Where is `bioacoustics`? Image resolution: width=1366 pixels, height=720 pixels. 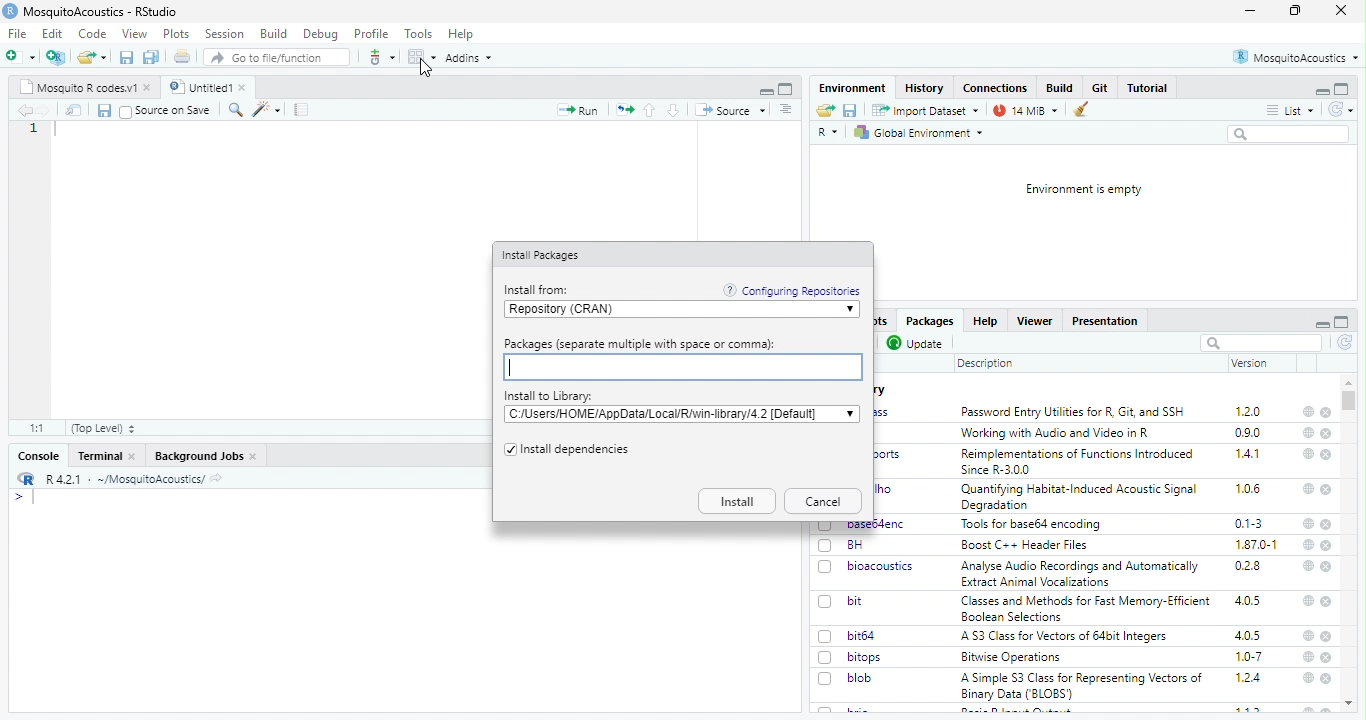 bioacoustics is located at coordinates (883, 567).